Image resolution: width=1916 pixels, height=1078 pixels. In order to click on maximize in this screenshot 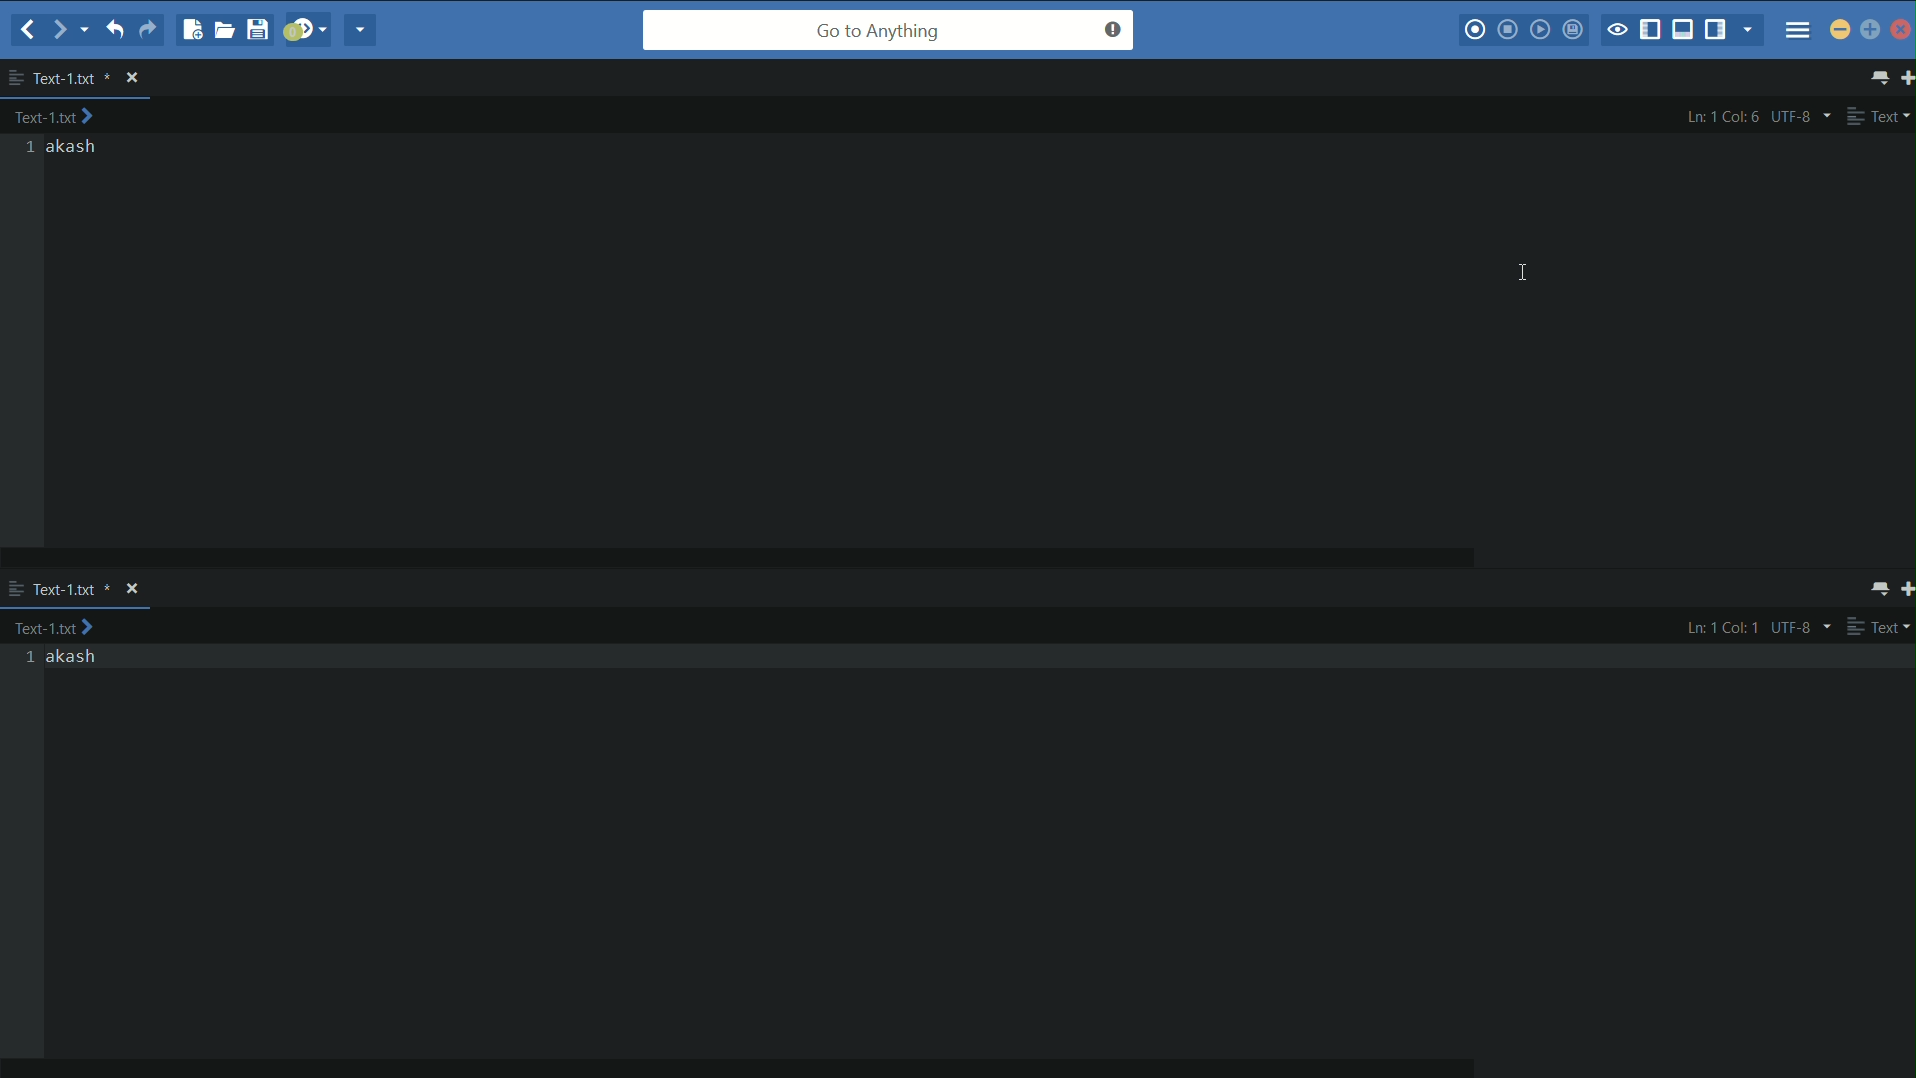, I will do `click(1871, 31)`.